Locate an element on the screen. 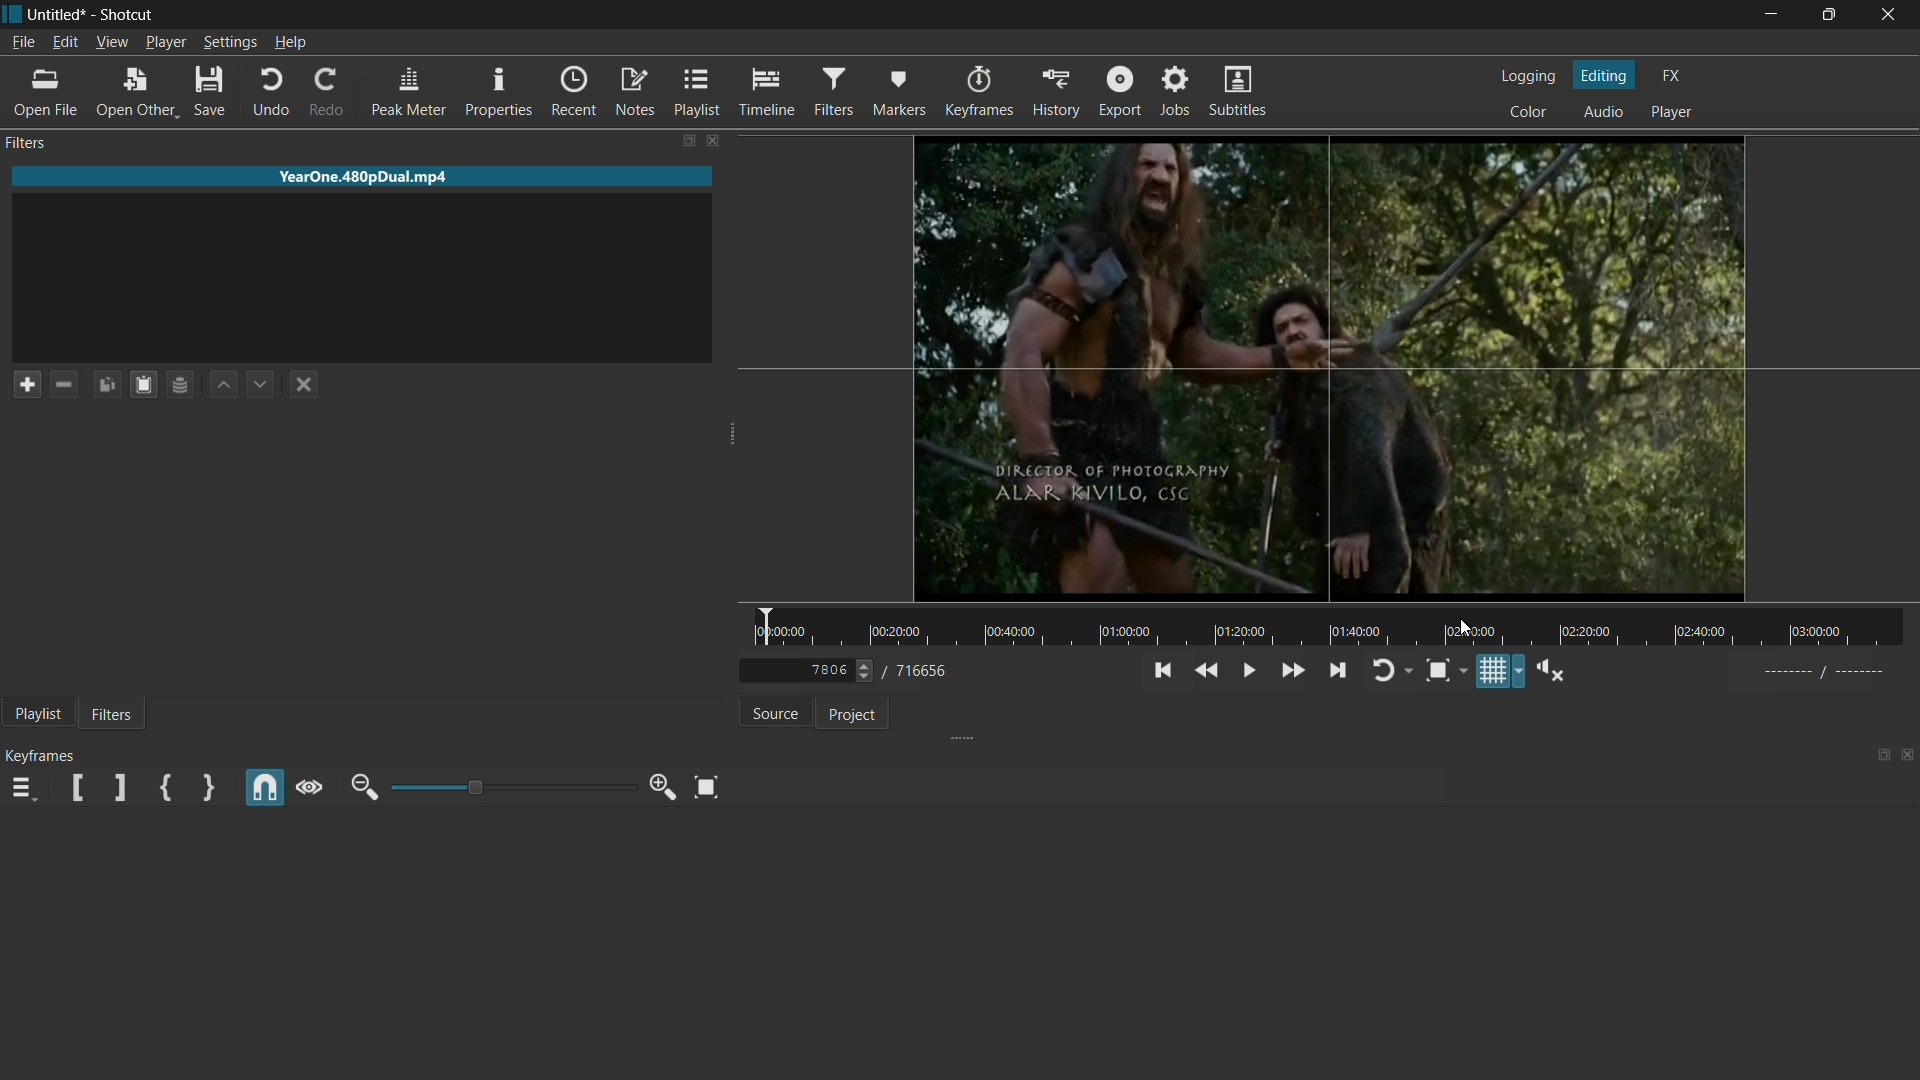 Image resolution: width=1920 pixels, height=1080 pixels. toggle zoom is located at coordinates (1438, 673).